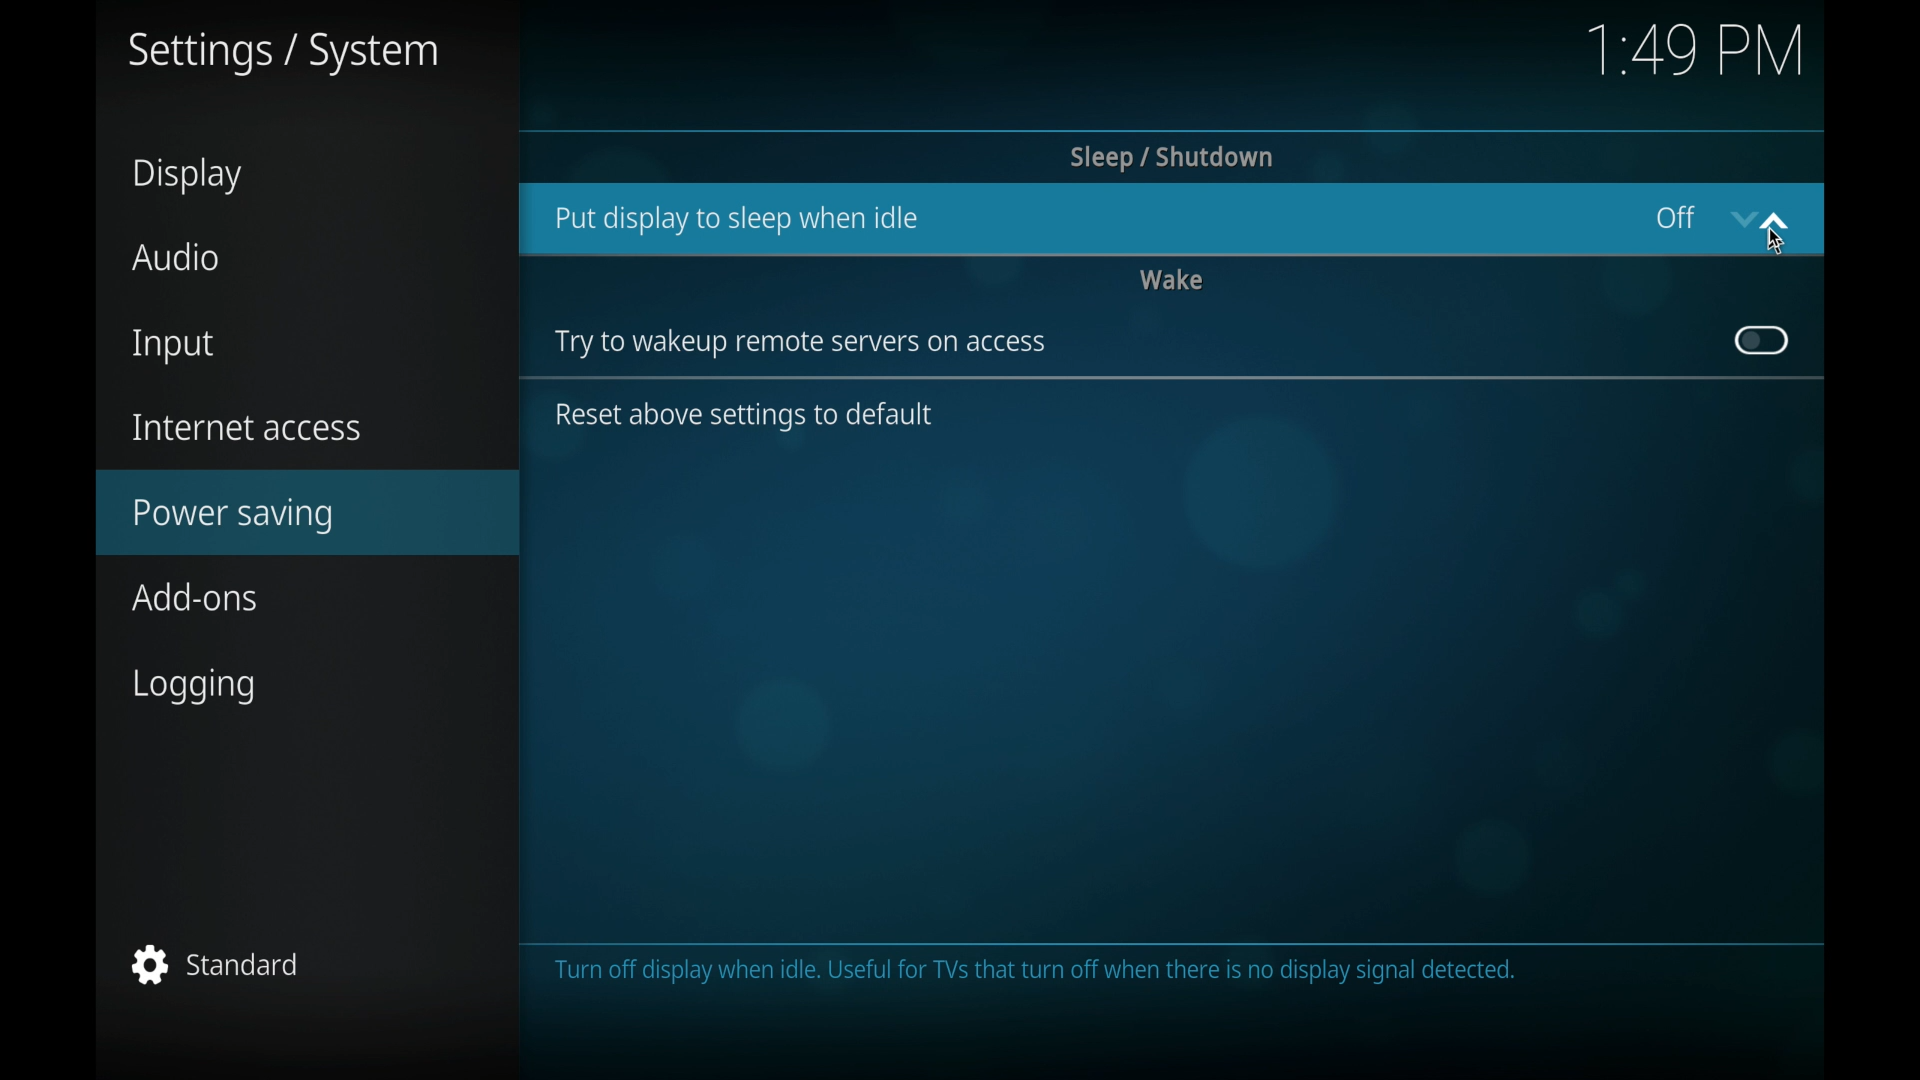  What do you see at coordinates (310, 512) in the screenshot?
I see `power-saving` at bounding box center [310, 512].